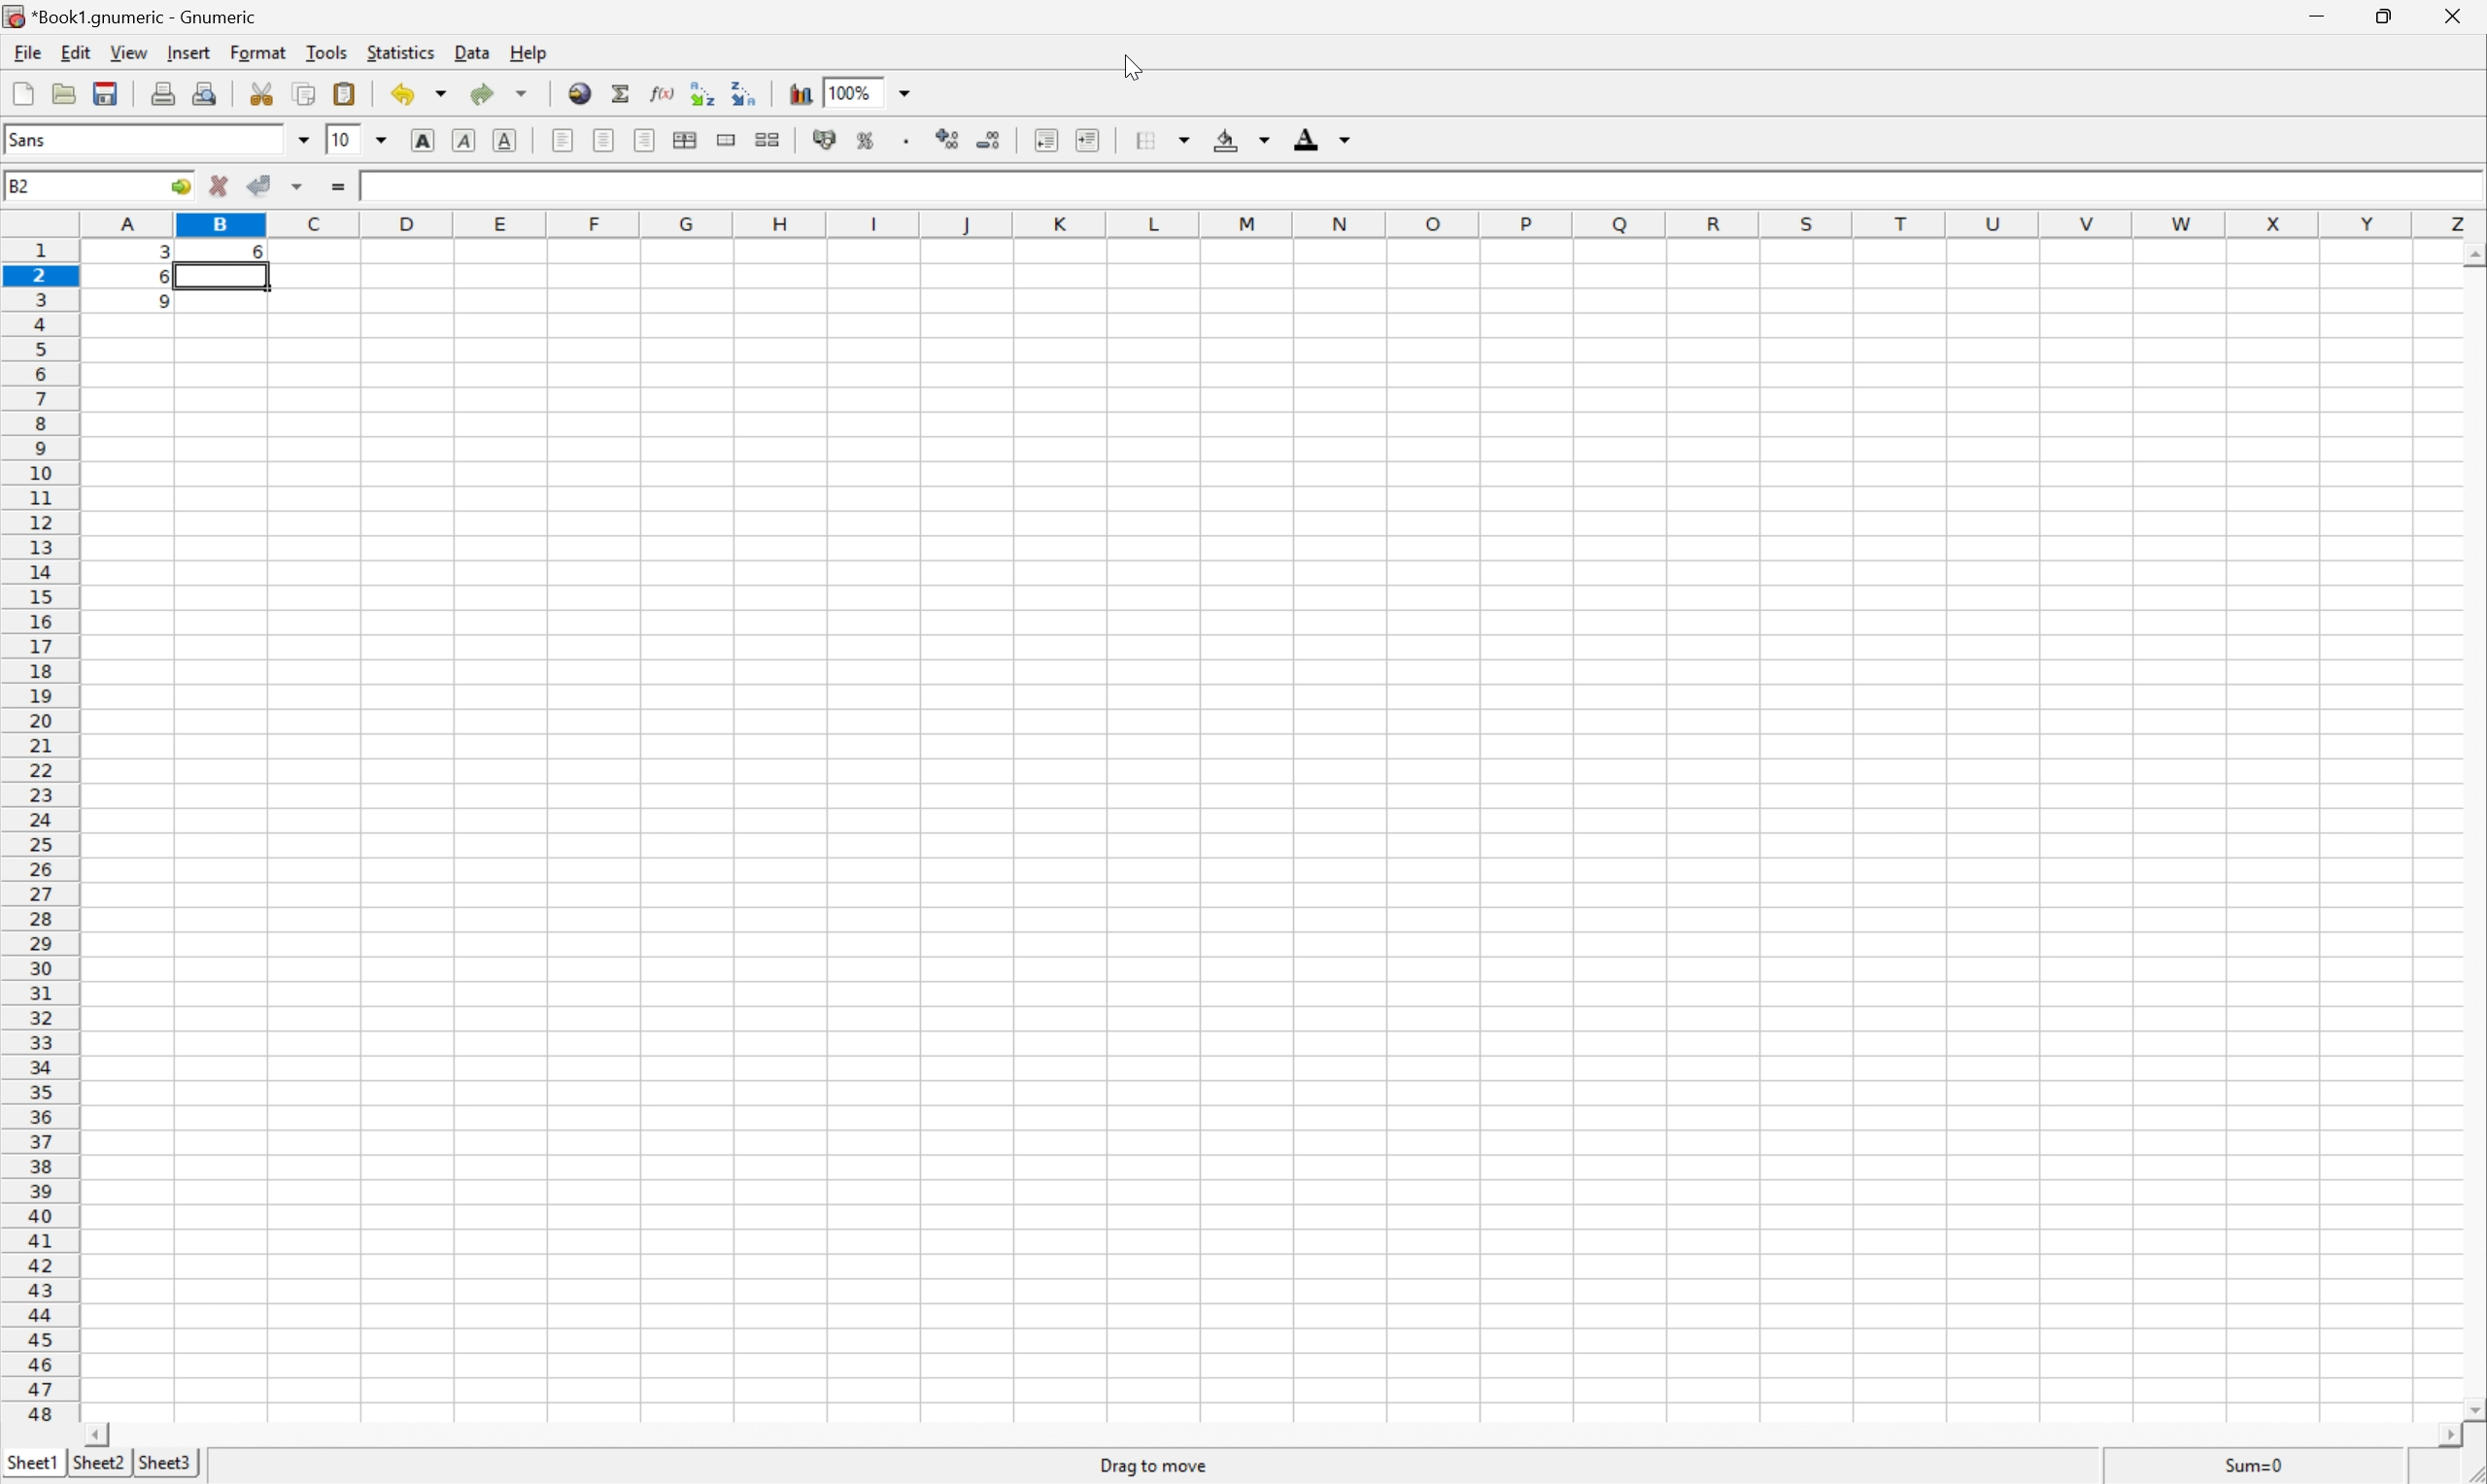 The height and width of the screenshot is (1484, 2487). I want to click on Drag to move, so click(1155, 1465).